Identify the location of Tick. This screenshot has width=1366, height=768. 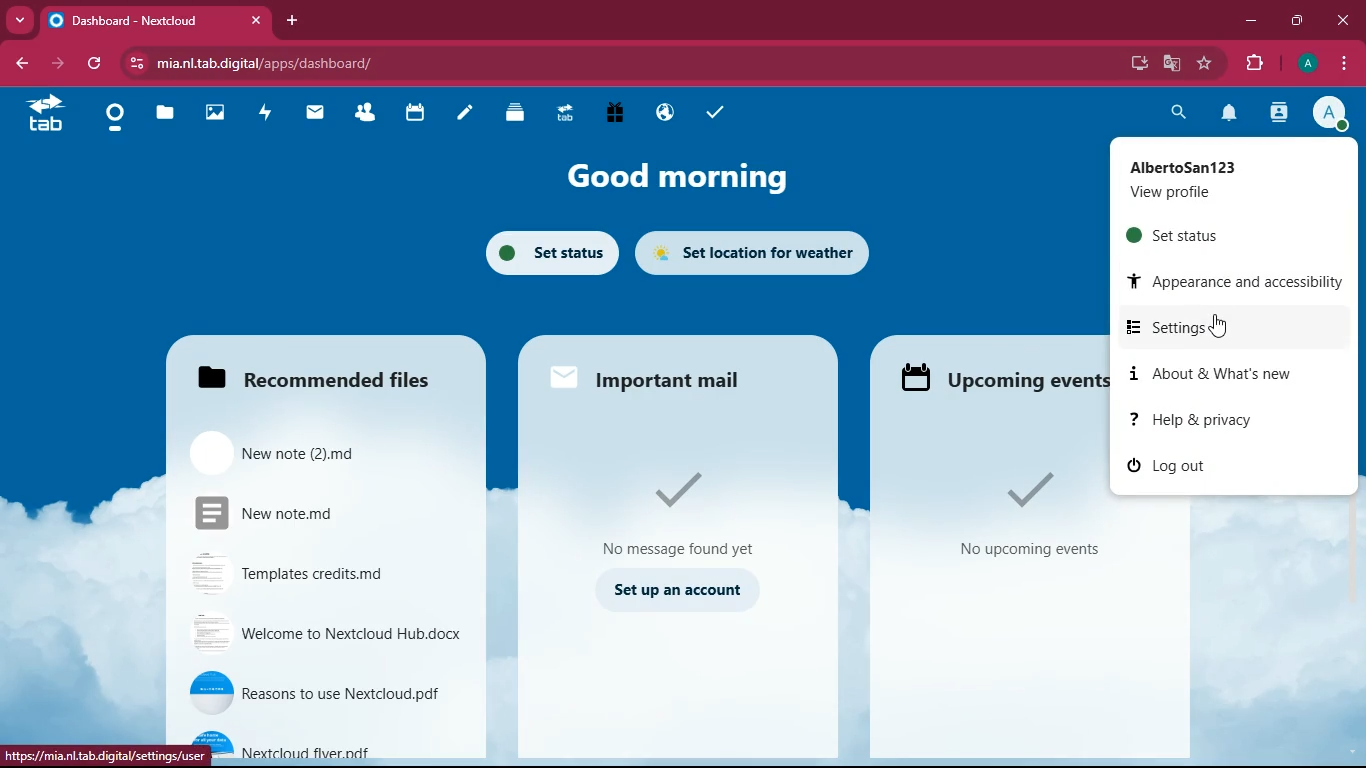
(1026, 489).